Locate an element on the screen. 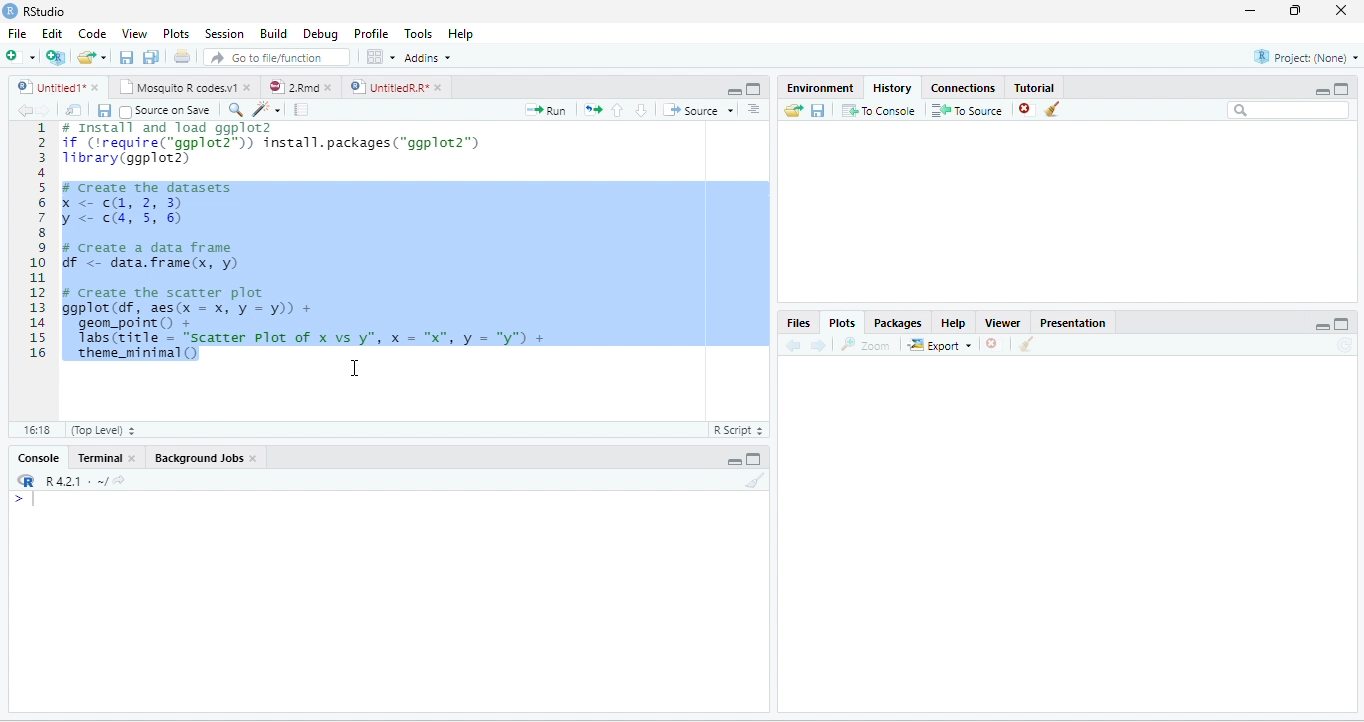 The width and height of the screenshot is (1364, 722). Minimize is located at coordinates (733, 461).